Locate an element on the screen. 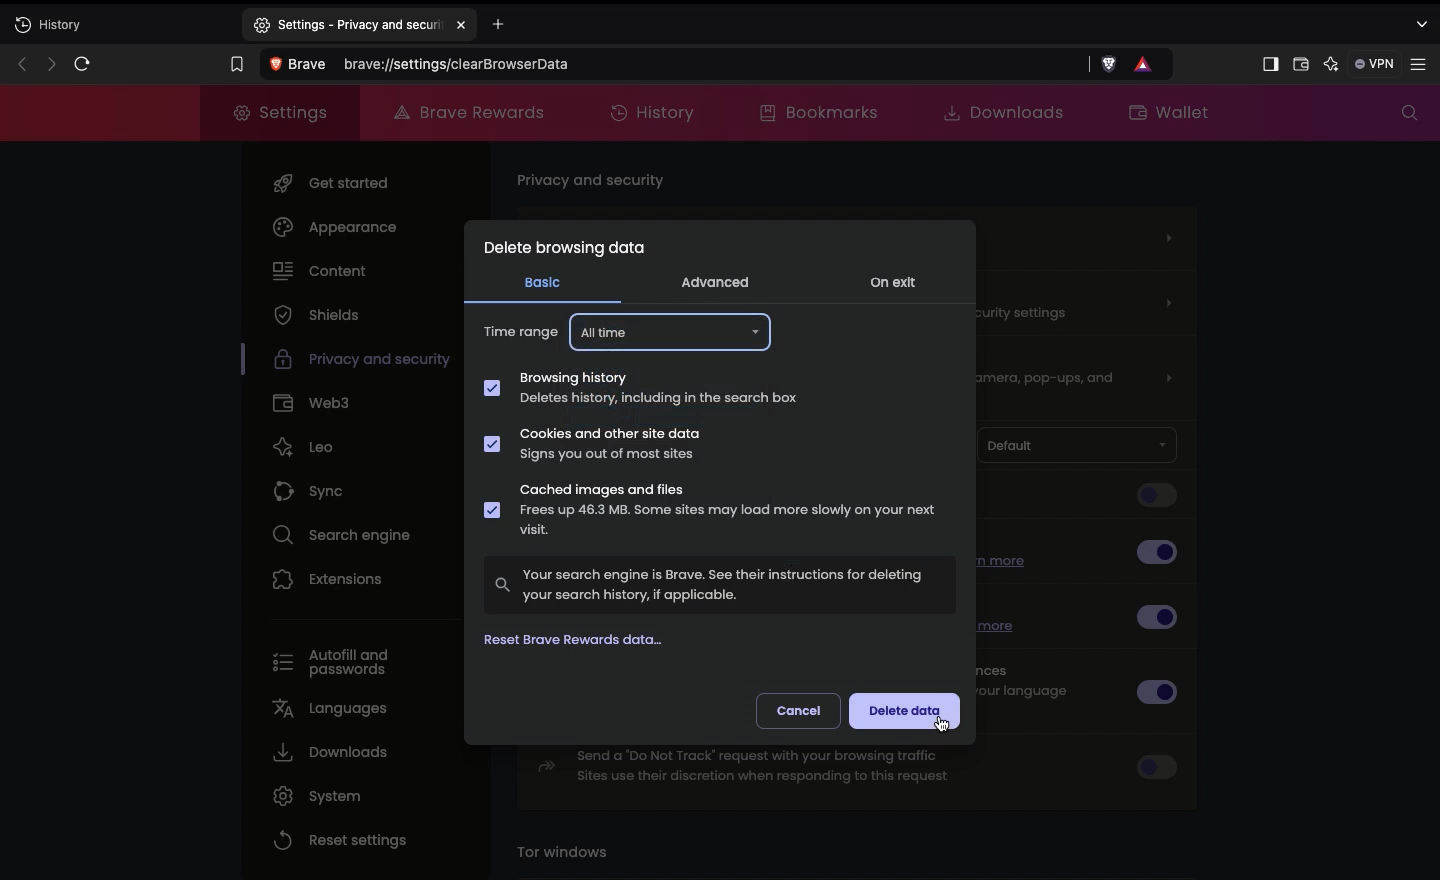 Image resolution: width=1440 pixels, height=880 pixels. brave shield is located at coordinates (1111, 64).